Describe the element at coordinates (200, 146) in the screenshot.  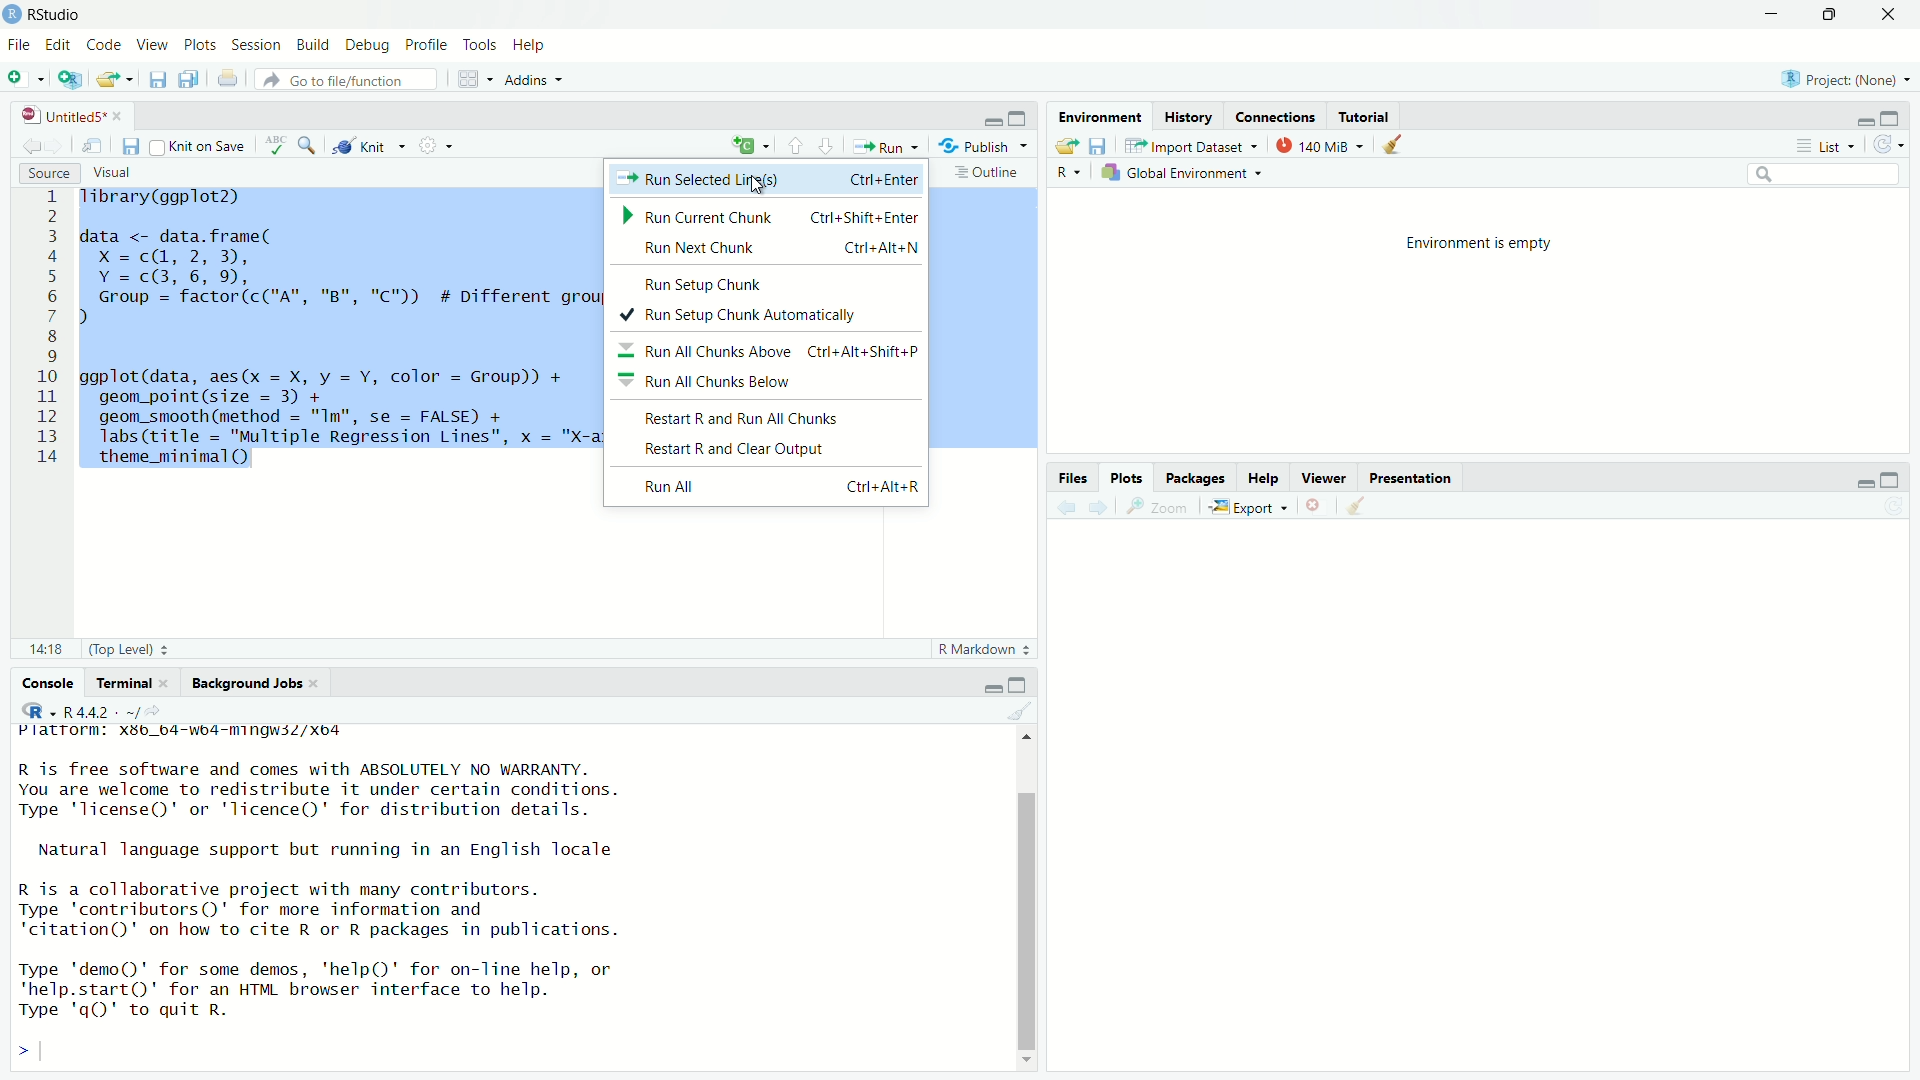
I see `Knit on Save` at that location.